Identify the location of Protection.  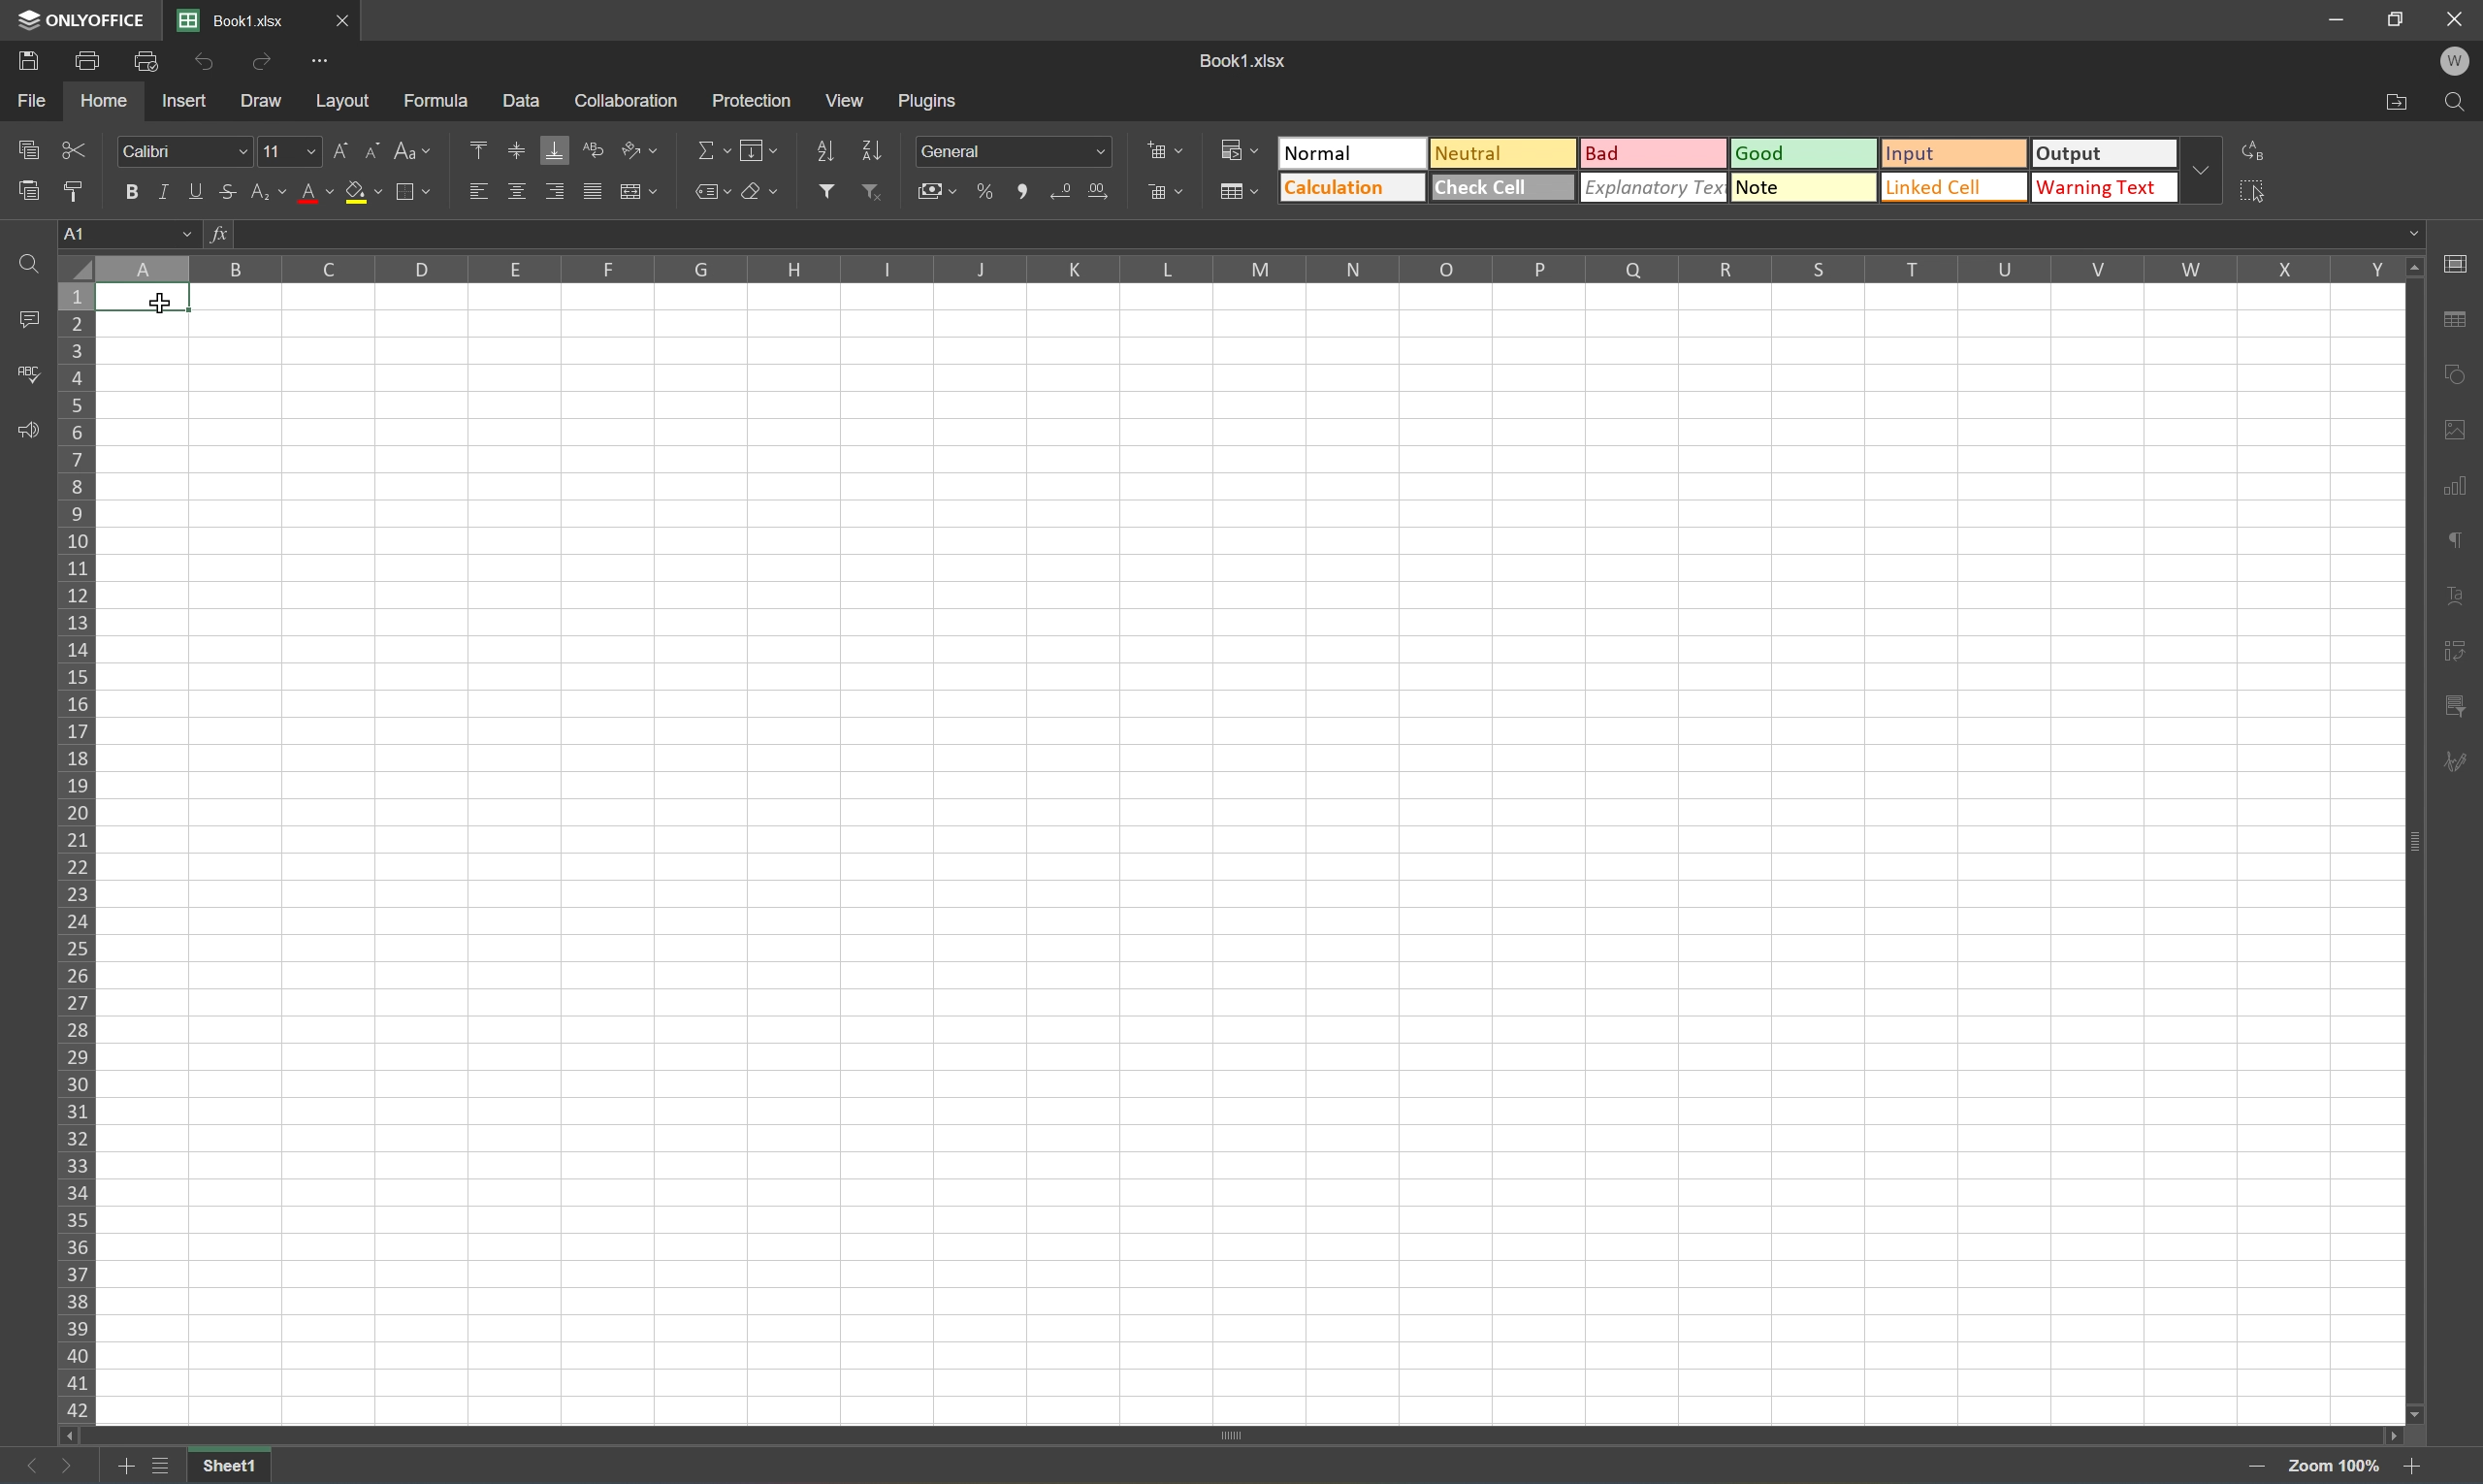
(751, 101).